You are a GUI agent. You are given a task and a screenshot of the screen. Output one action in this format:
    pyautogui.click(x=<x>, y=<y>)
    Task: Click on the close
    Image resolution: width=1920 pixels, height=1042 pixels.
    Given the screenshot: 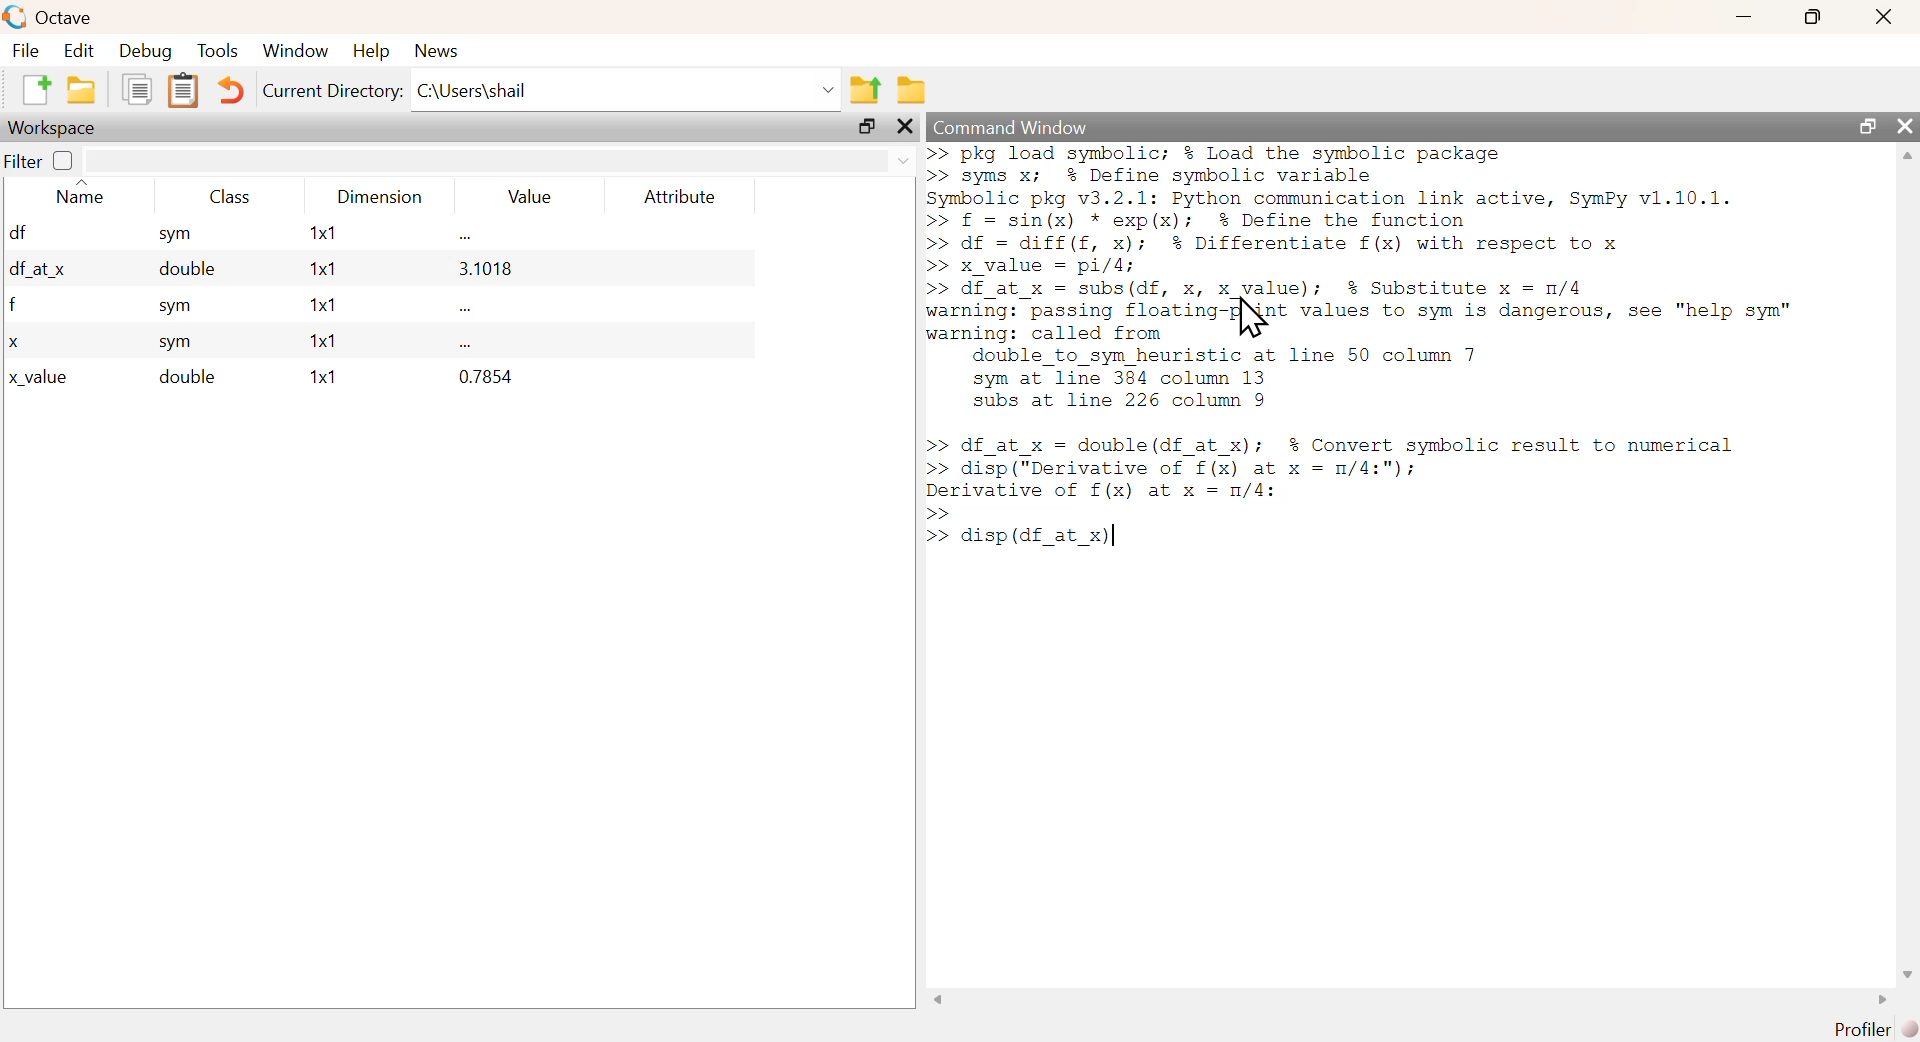 What is the action you would take?
    pyautogui.click(x=903, y=126)
    